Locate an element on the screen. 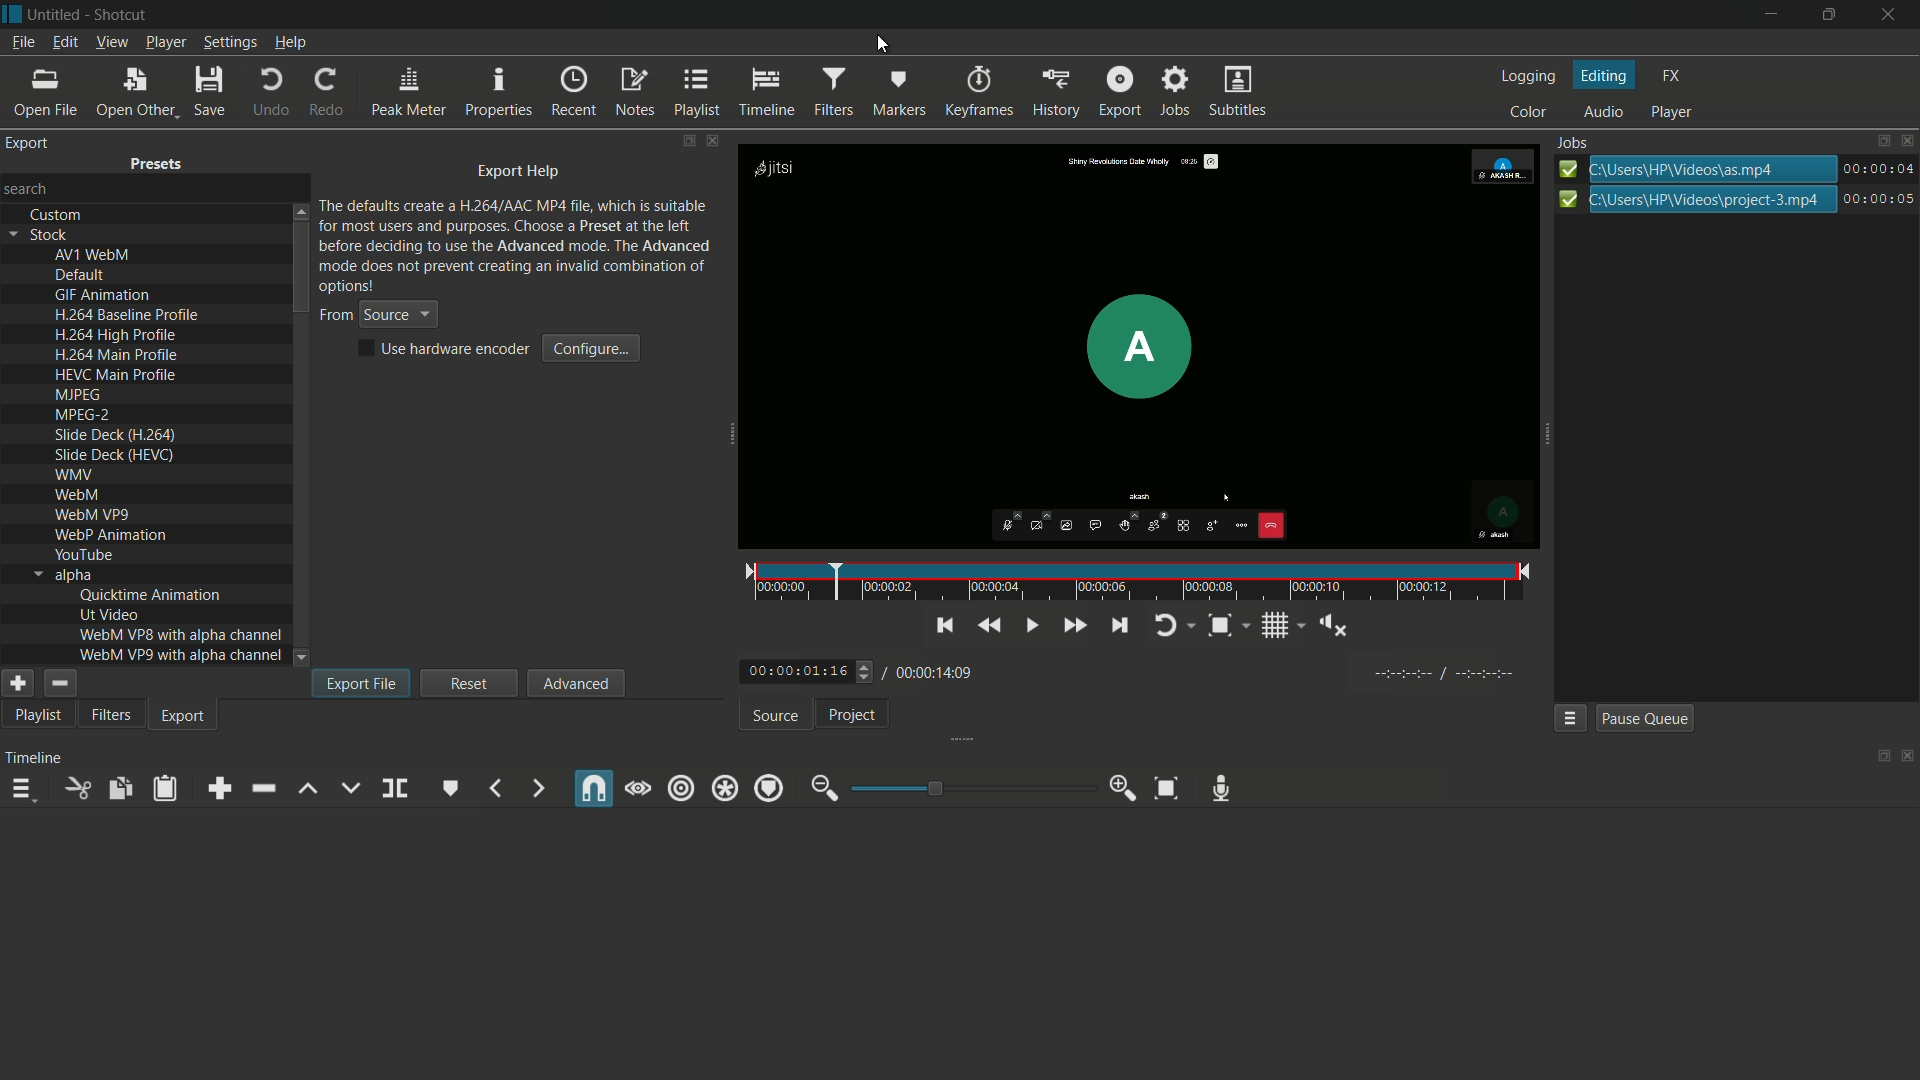 The height and width of the screenshot is (1080, 1920). change layout is located at coordinates (1877, 761).